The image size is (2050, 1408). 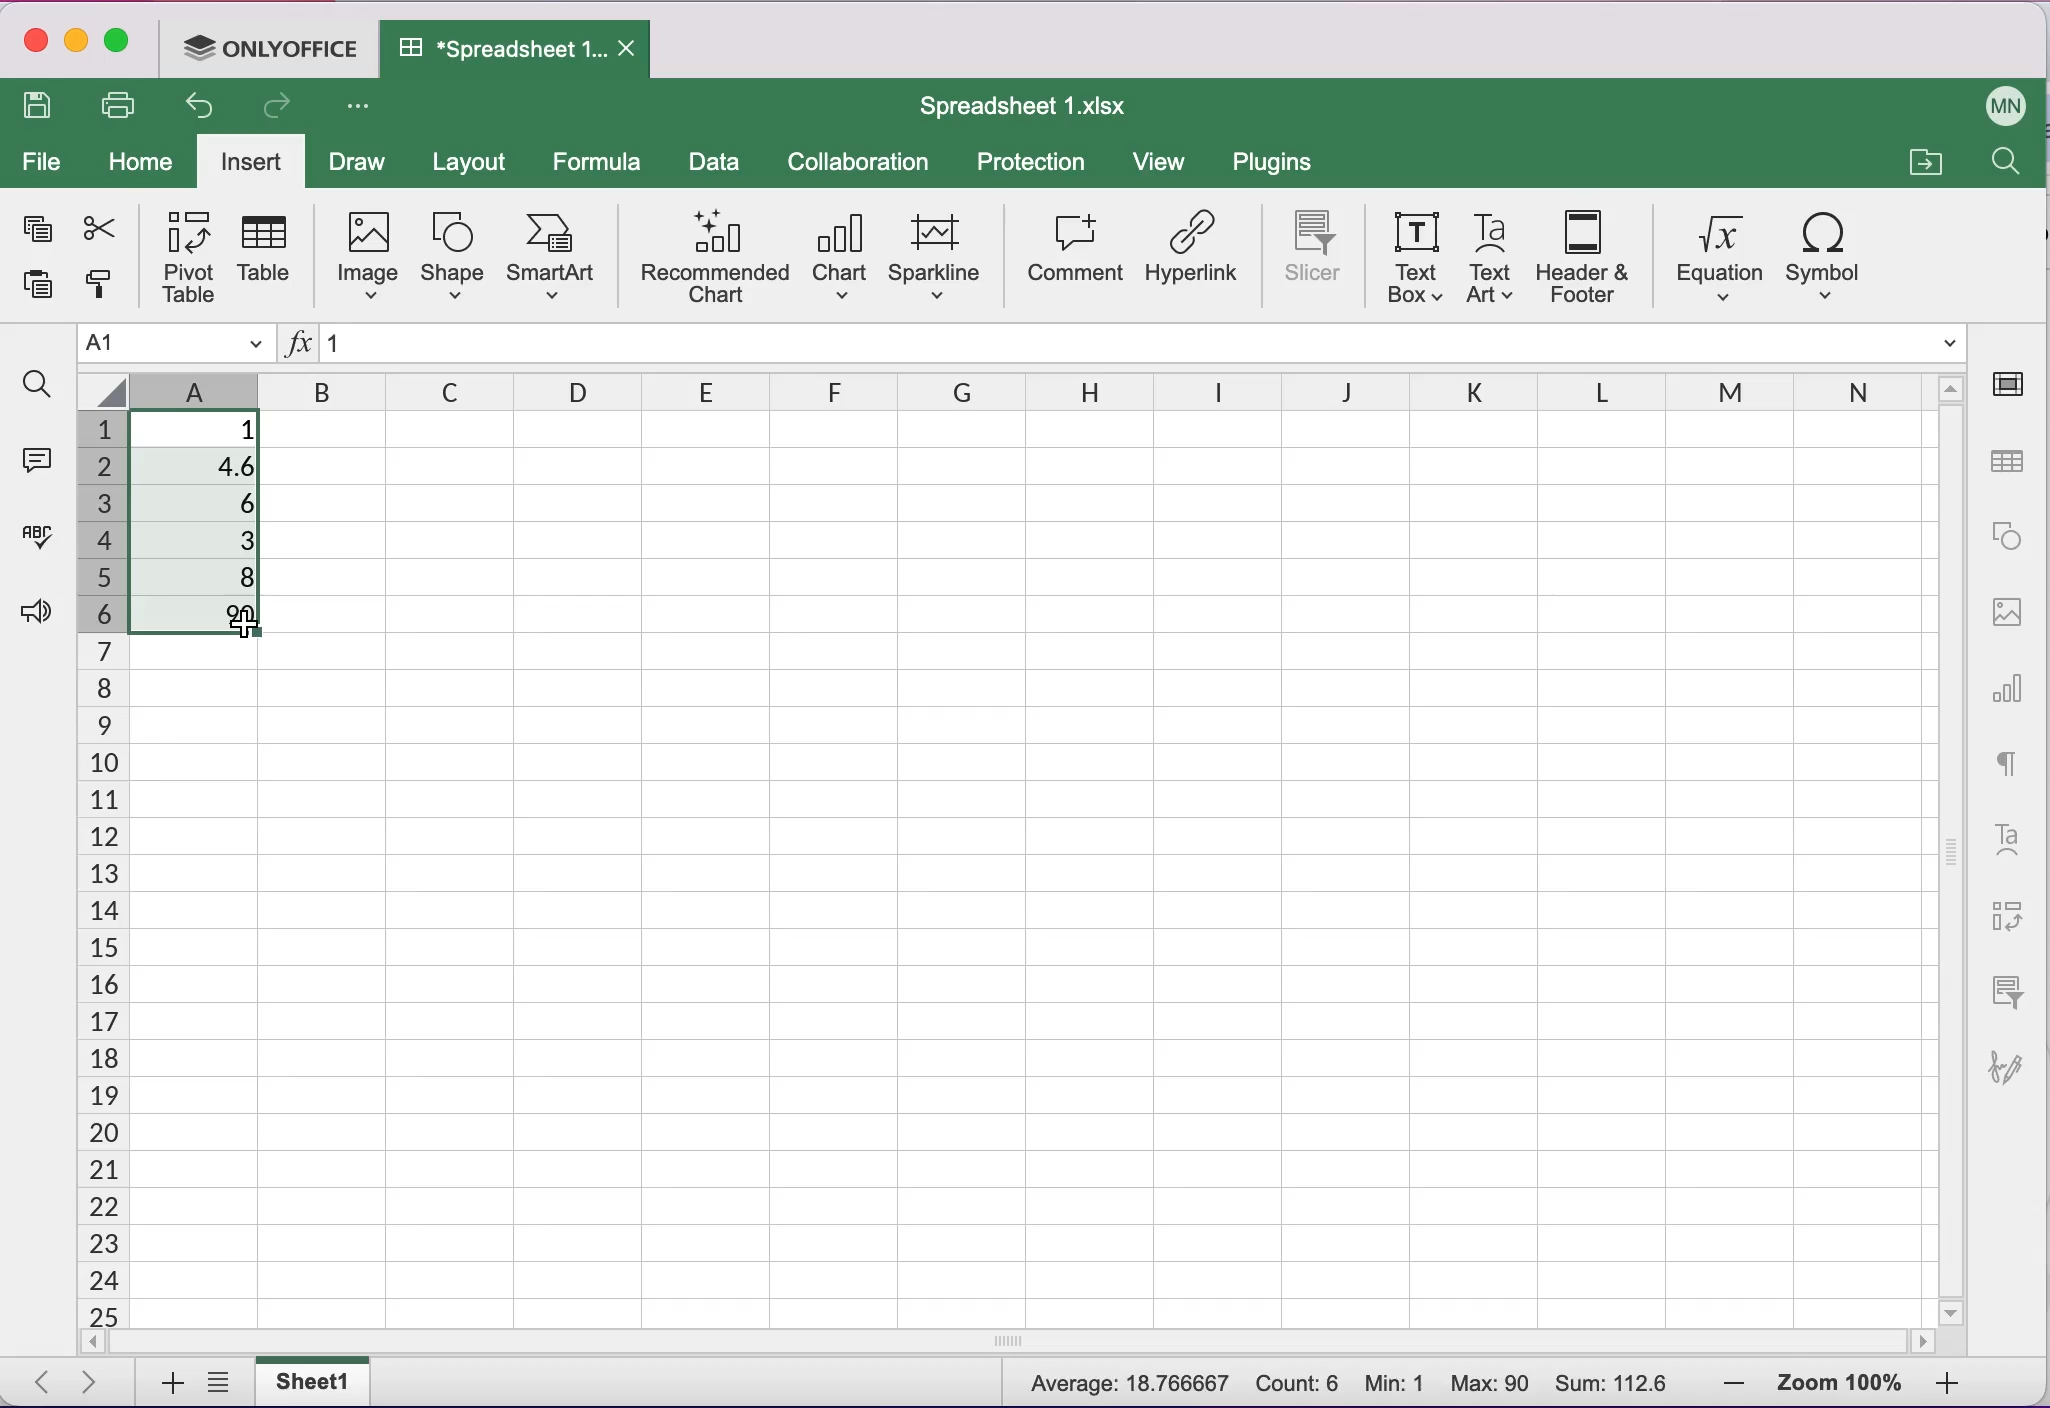 I want to click on data, so click(x=716, y=164).